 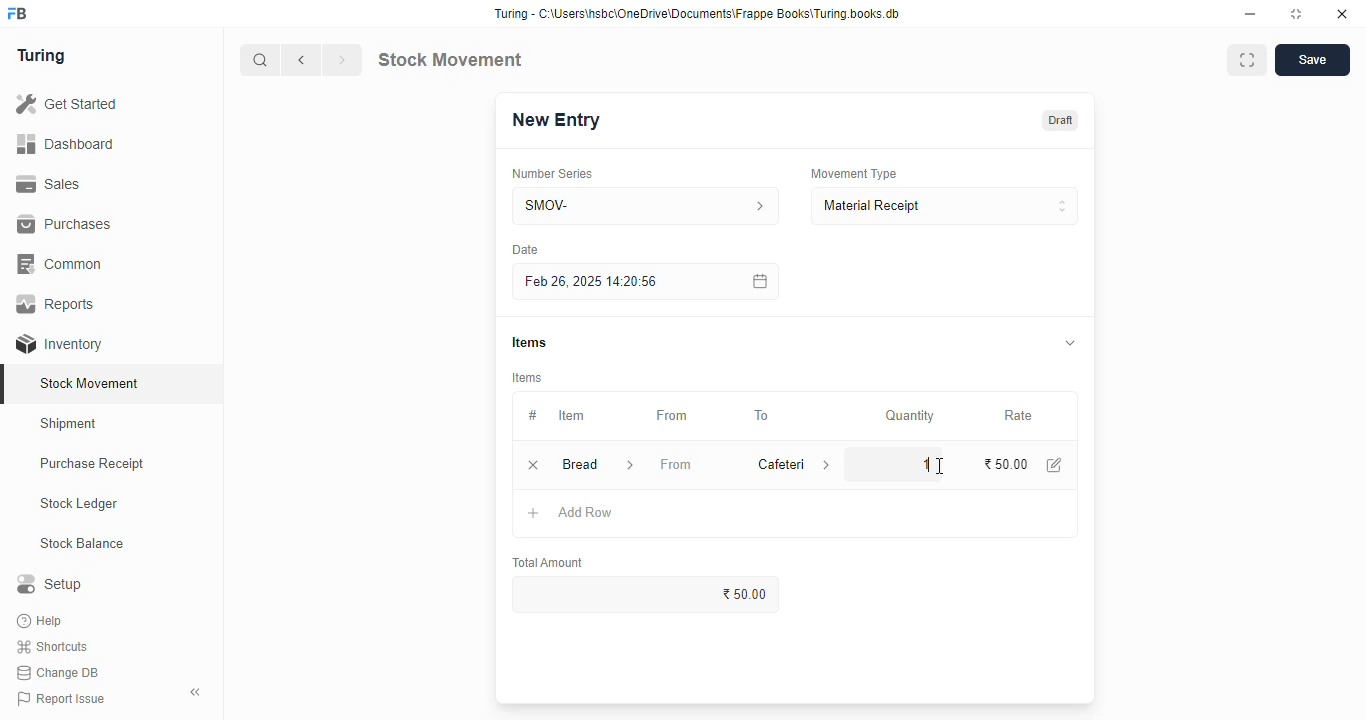 I want to click on Date, so click(x=525, y=249).